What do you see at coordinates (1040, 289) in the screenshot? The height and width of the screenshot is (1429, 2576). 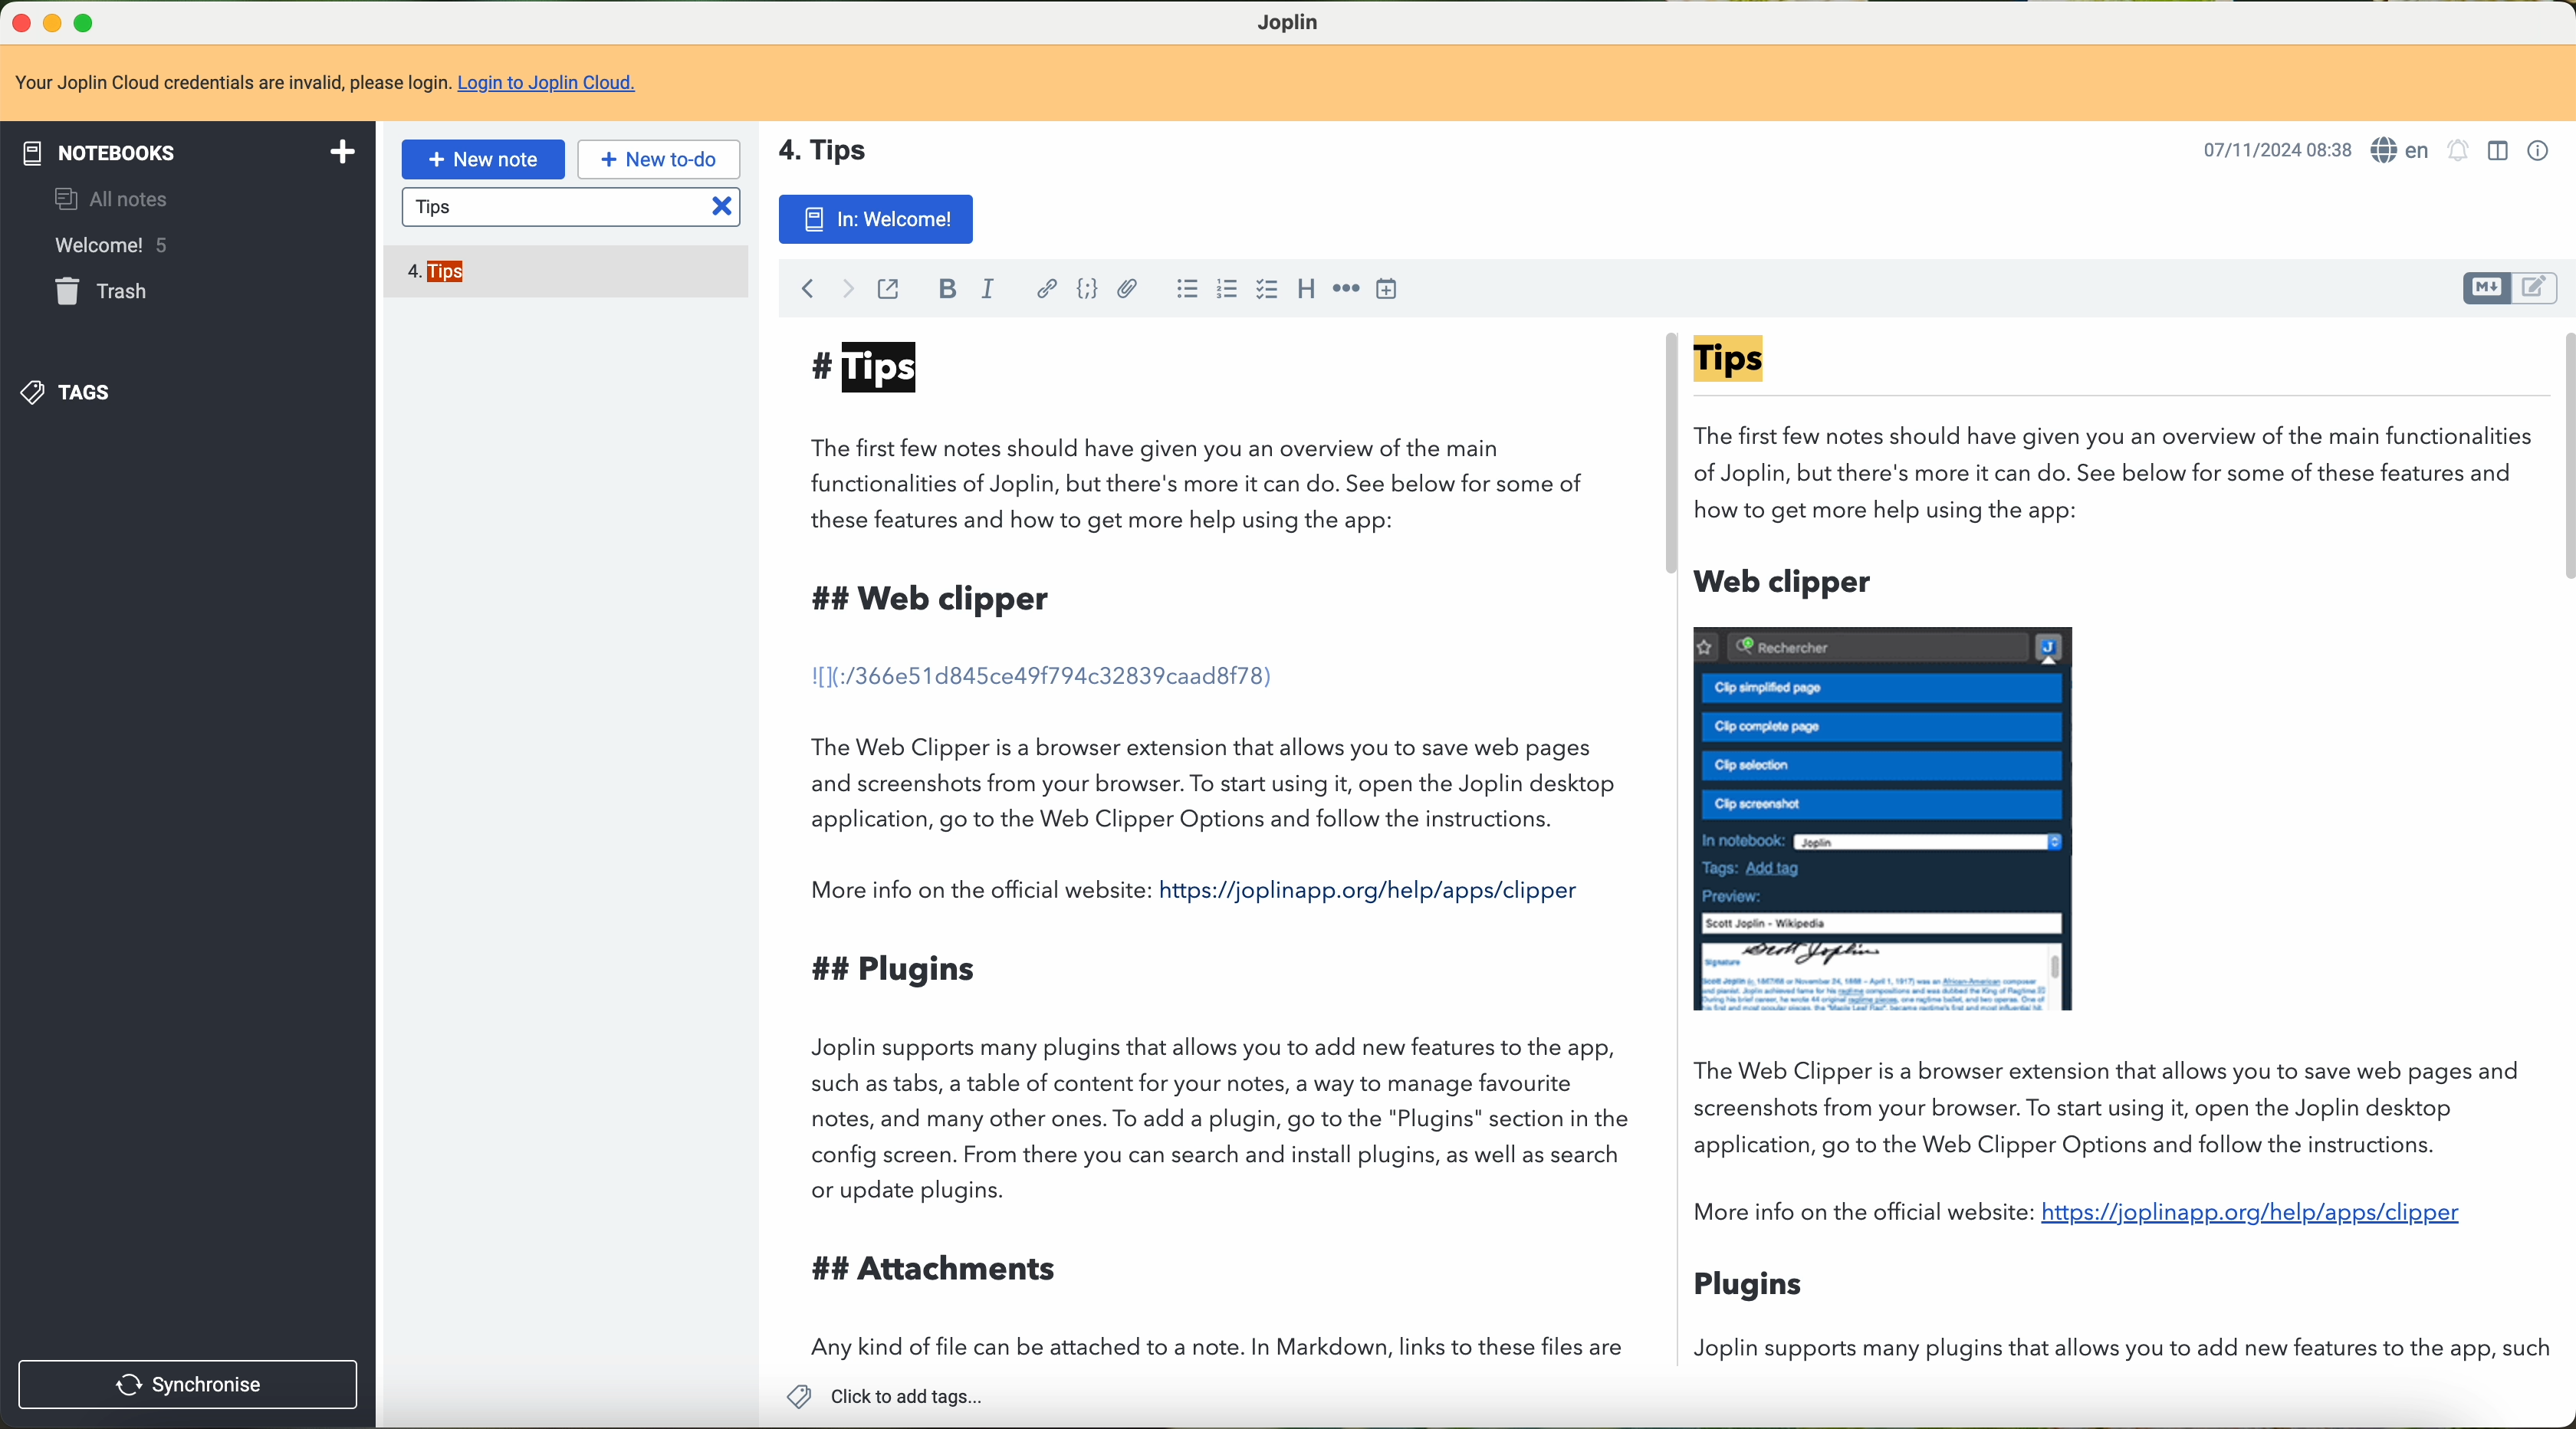 I see `hyperlink` at bounding box center [1040, 289].